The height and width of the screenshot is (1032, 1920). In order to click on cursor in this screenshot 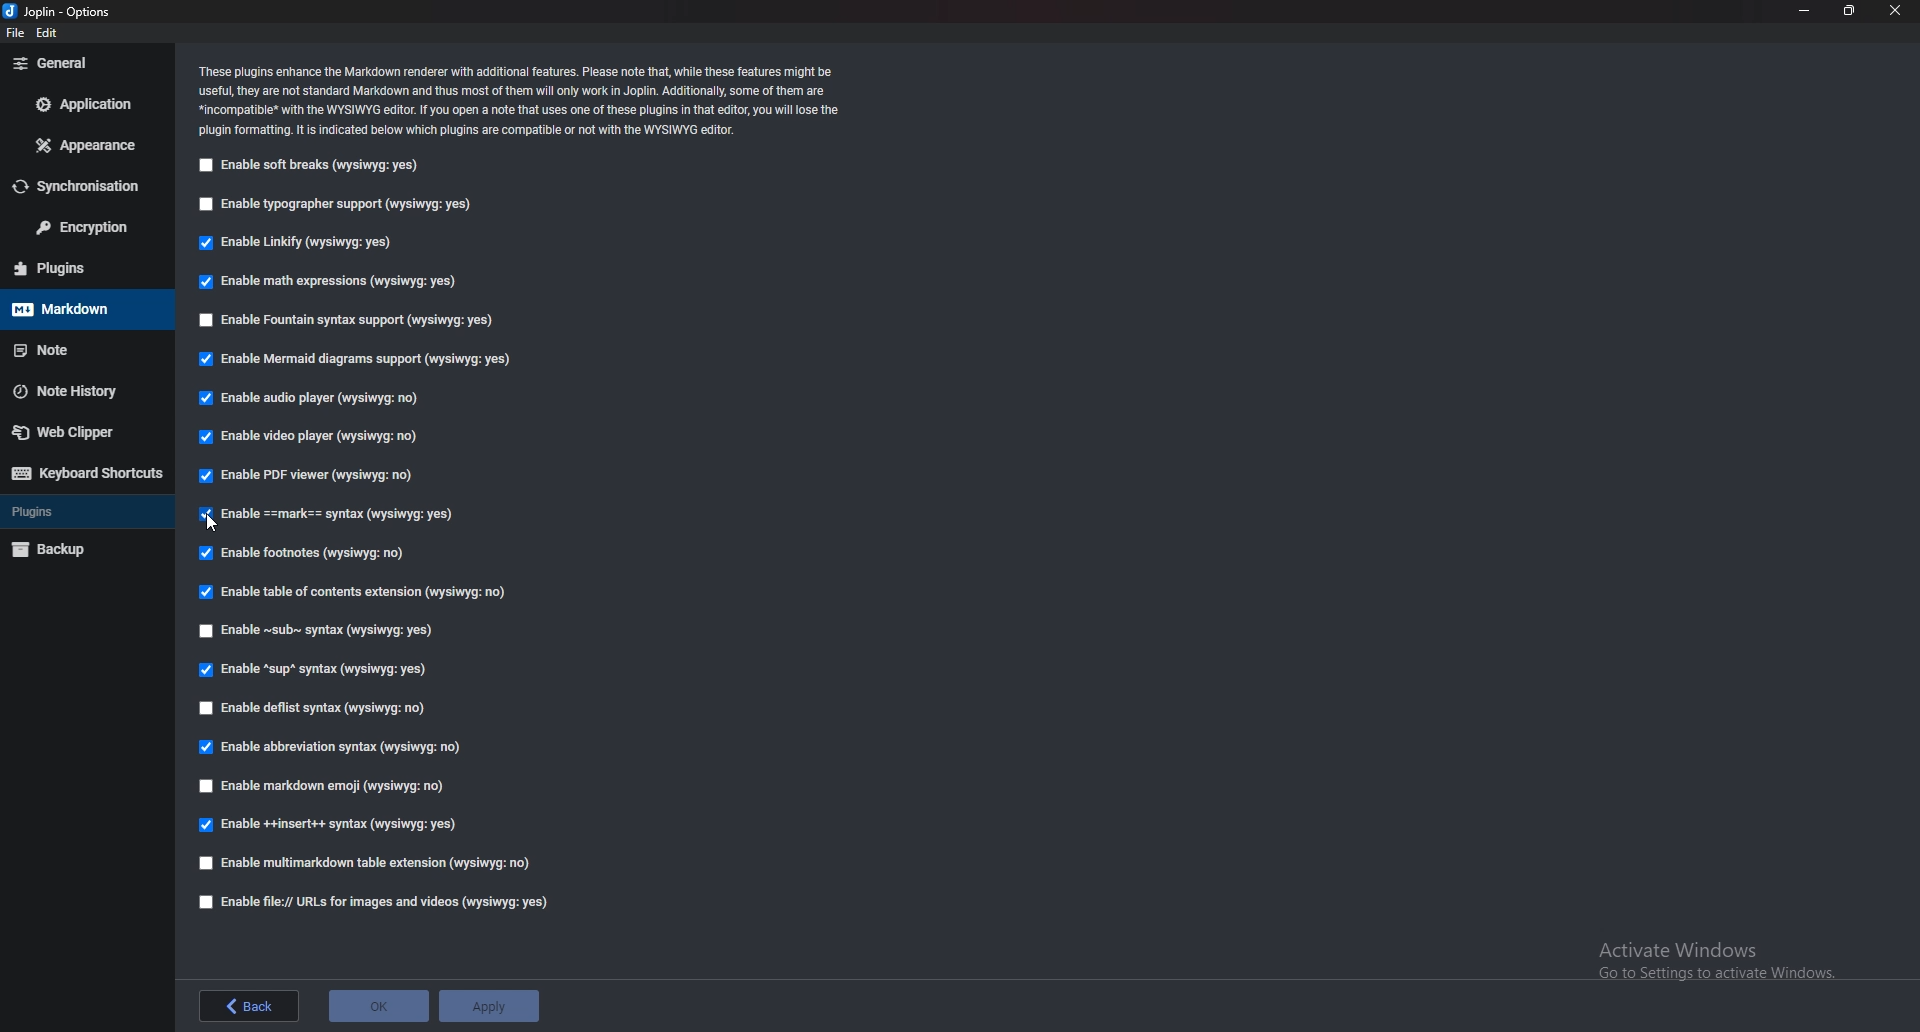, I will do `click(211, 524)`.